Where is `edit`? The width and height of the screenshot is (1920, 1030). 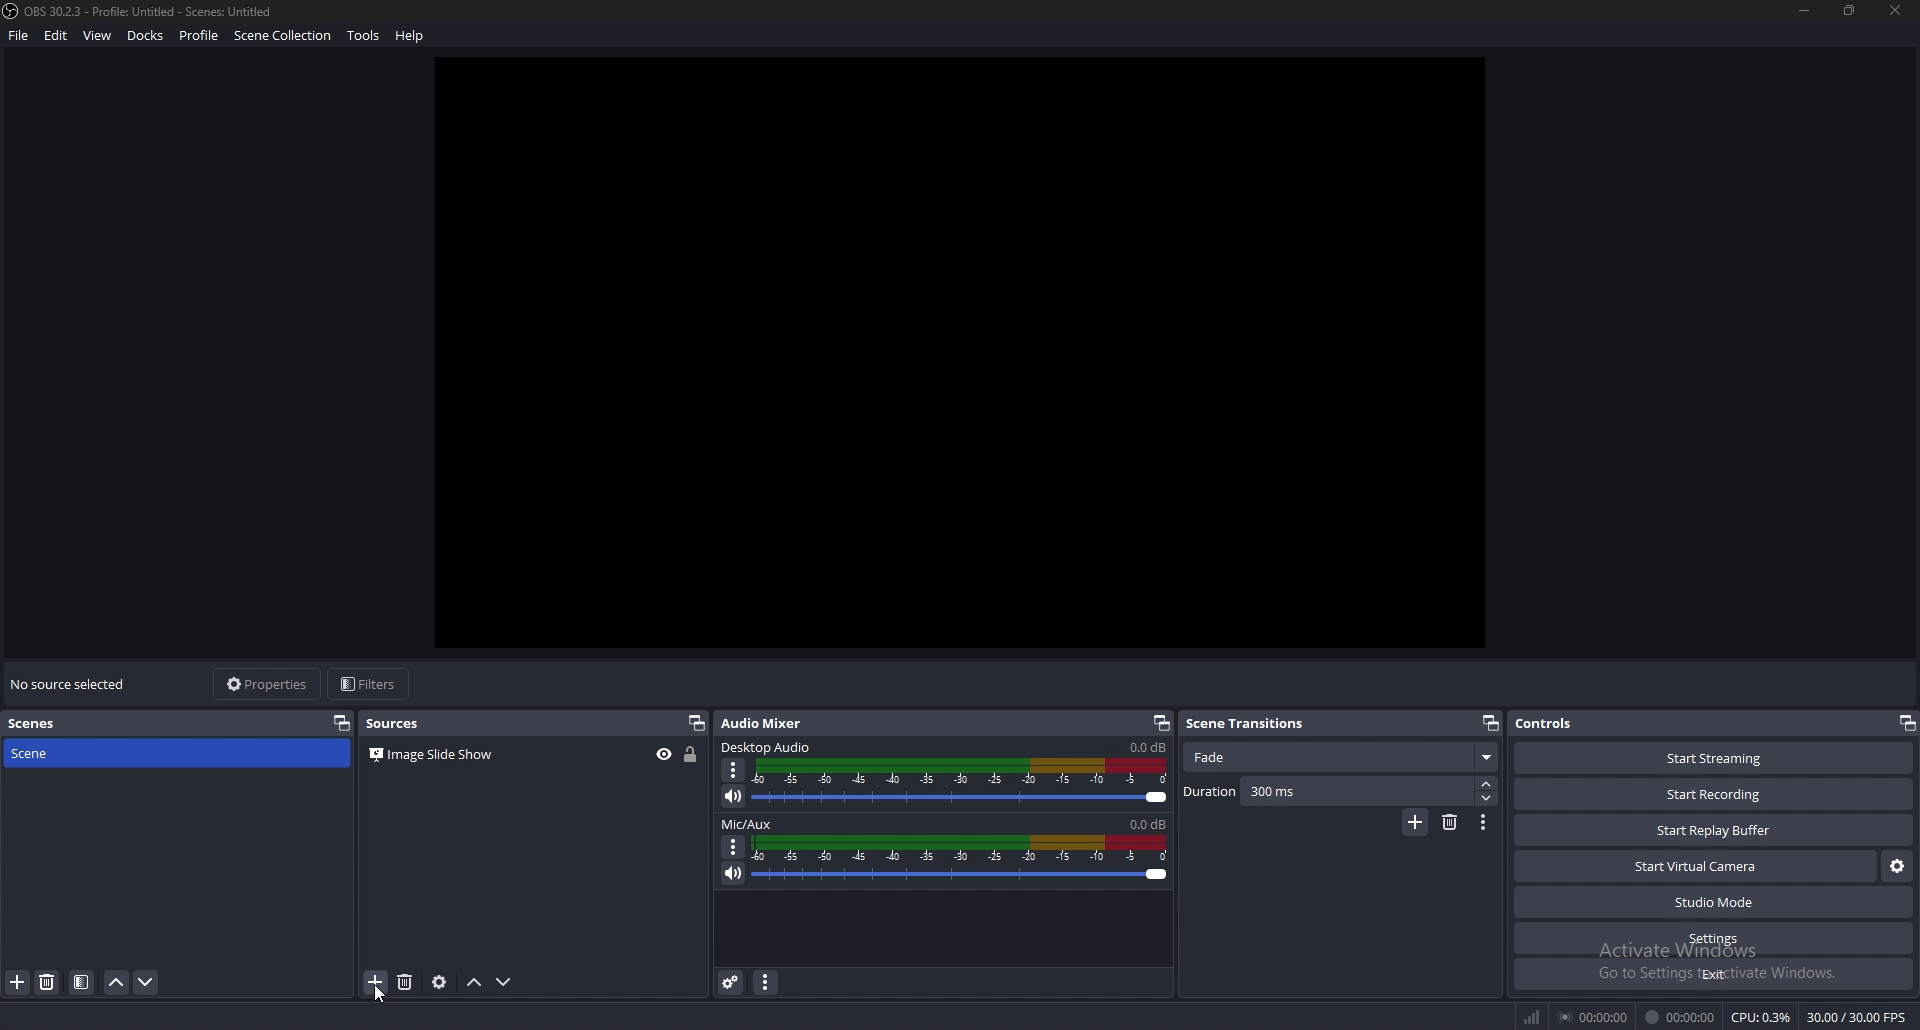 edit is located at coordinates (58, 35).